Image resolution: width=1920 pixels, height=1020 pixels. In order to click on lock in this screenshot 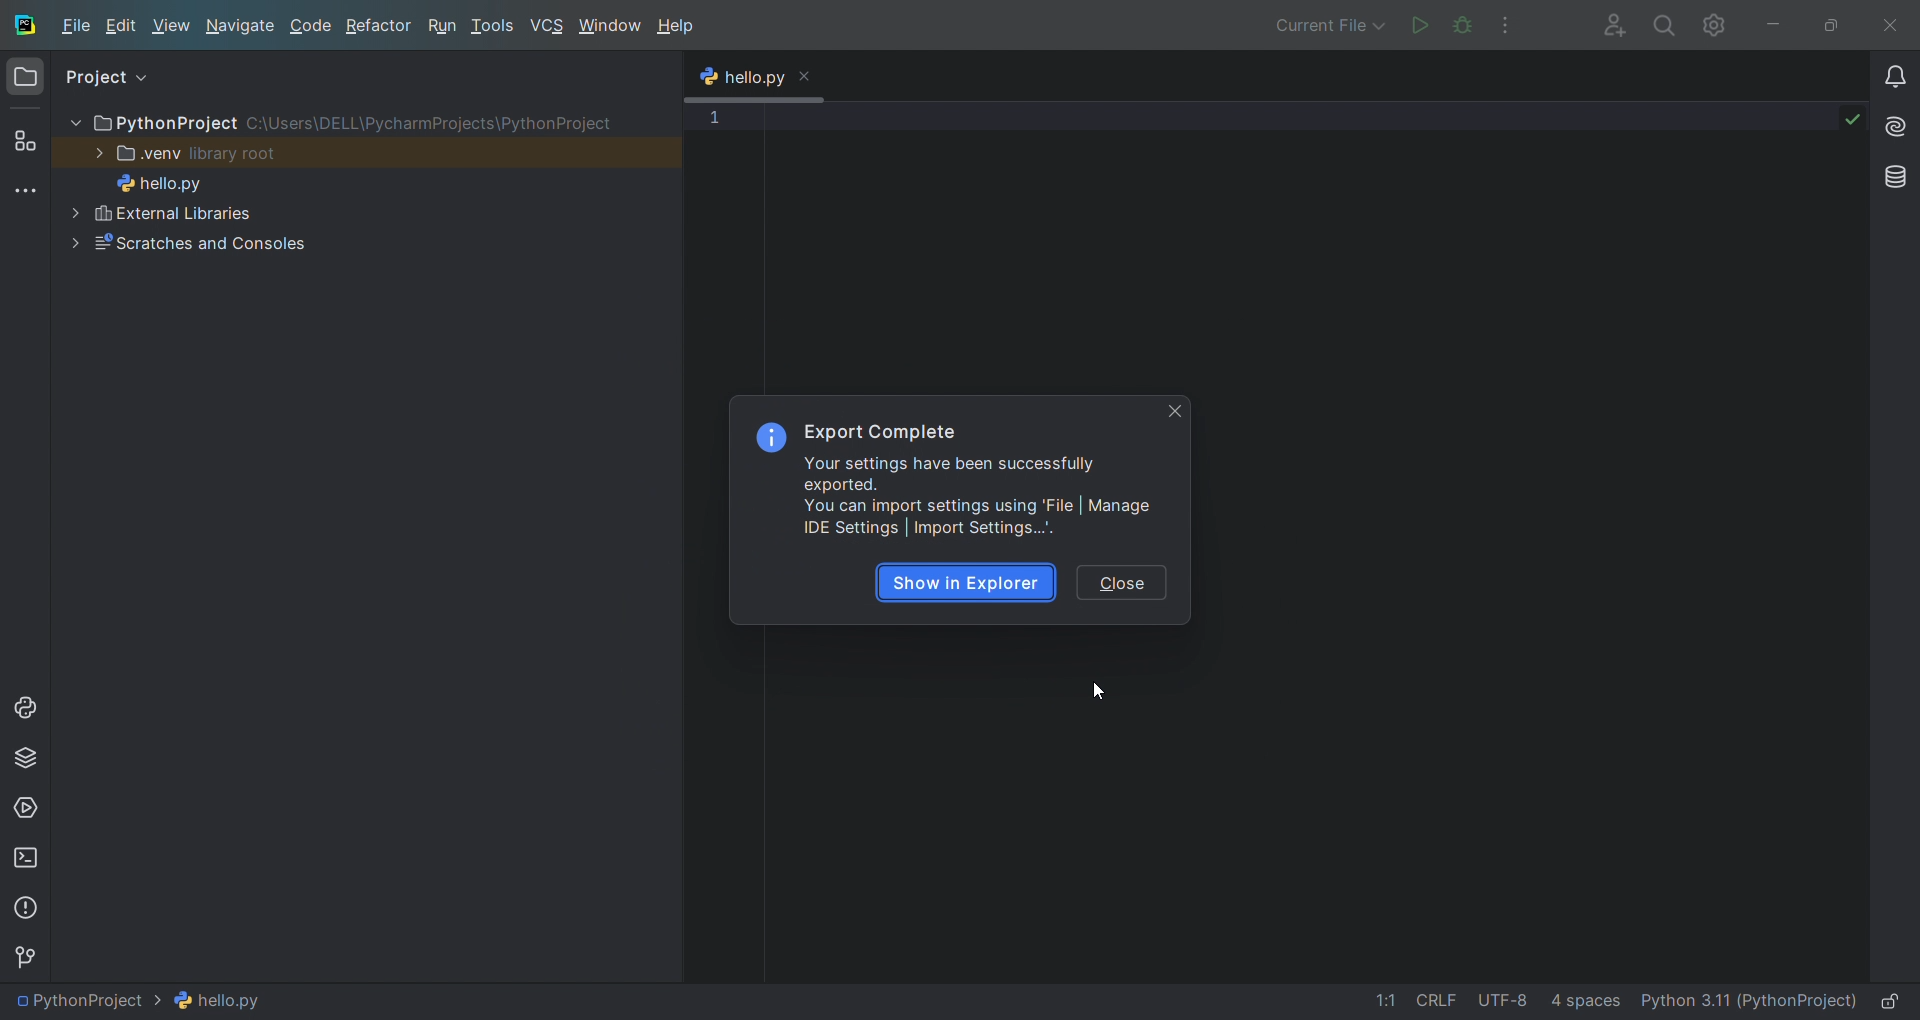, I will do `click(1890, 997)`.